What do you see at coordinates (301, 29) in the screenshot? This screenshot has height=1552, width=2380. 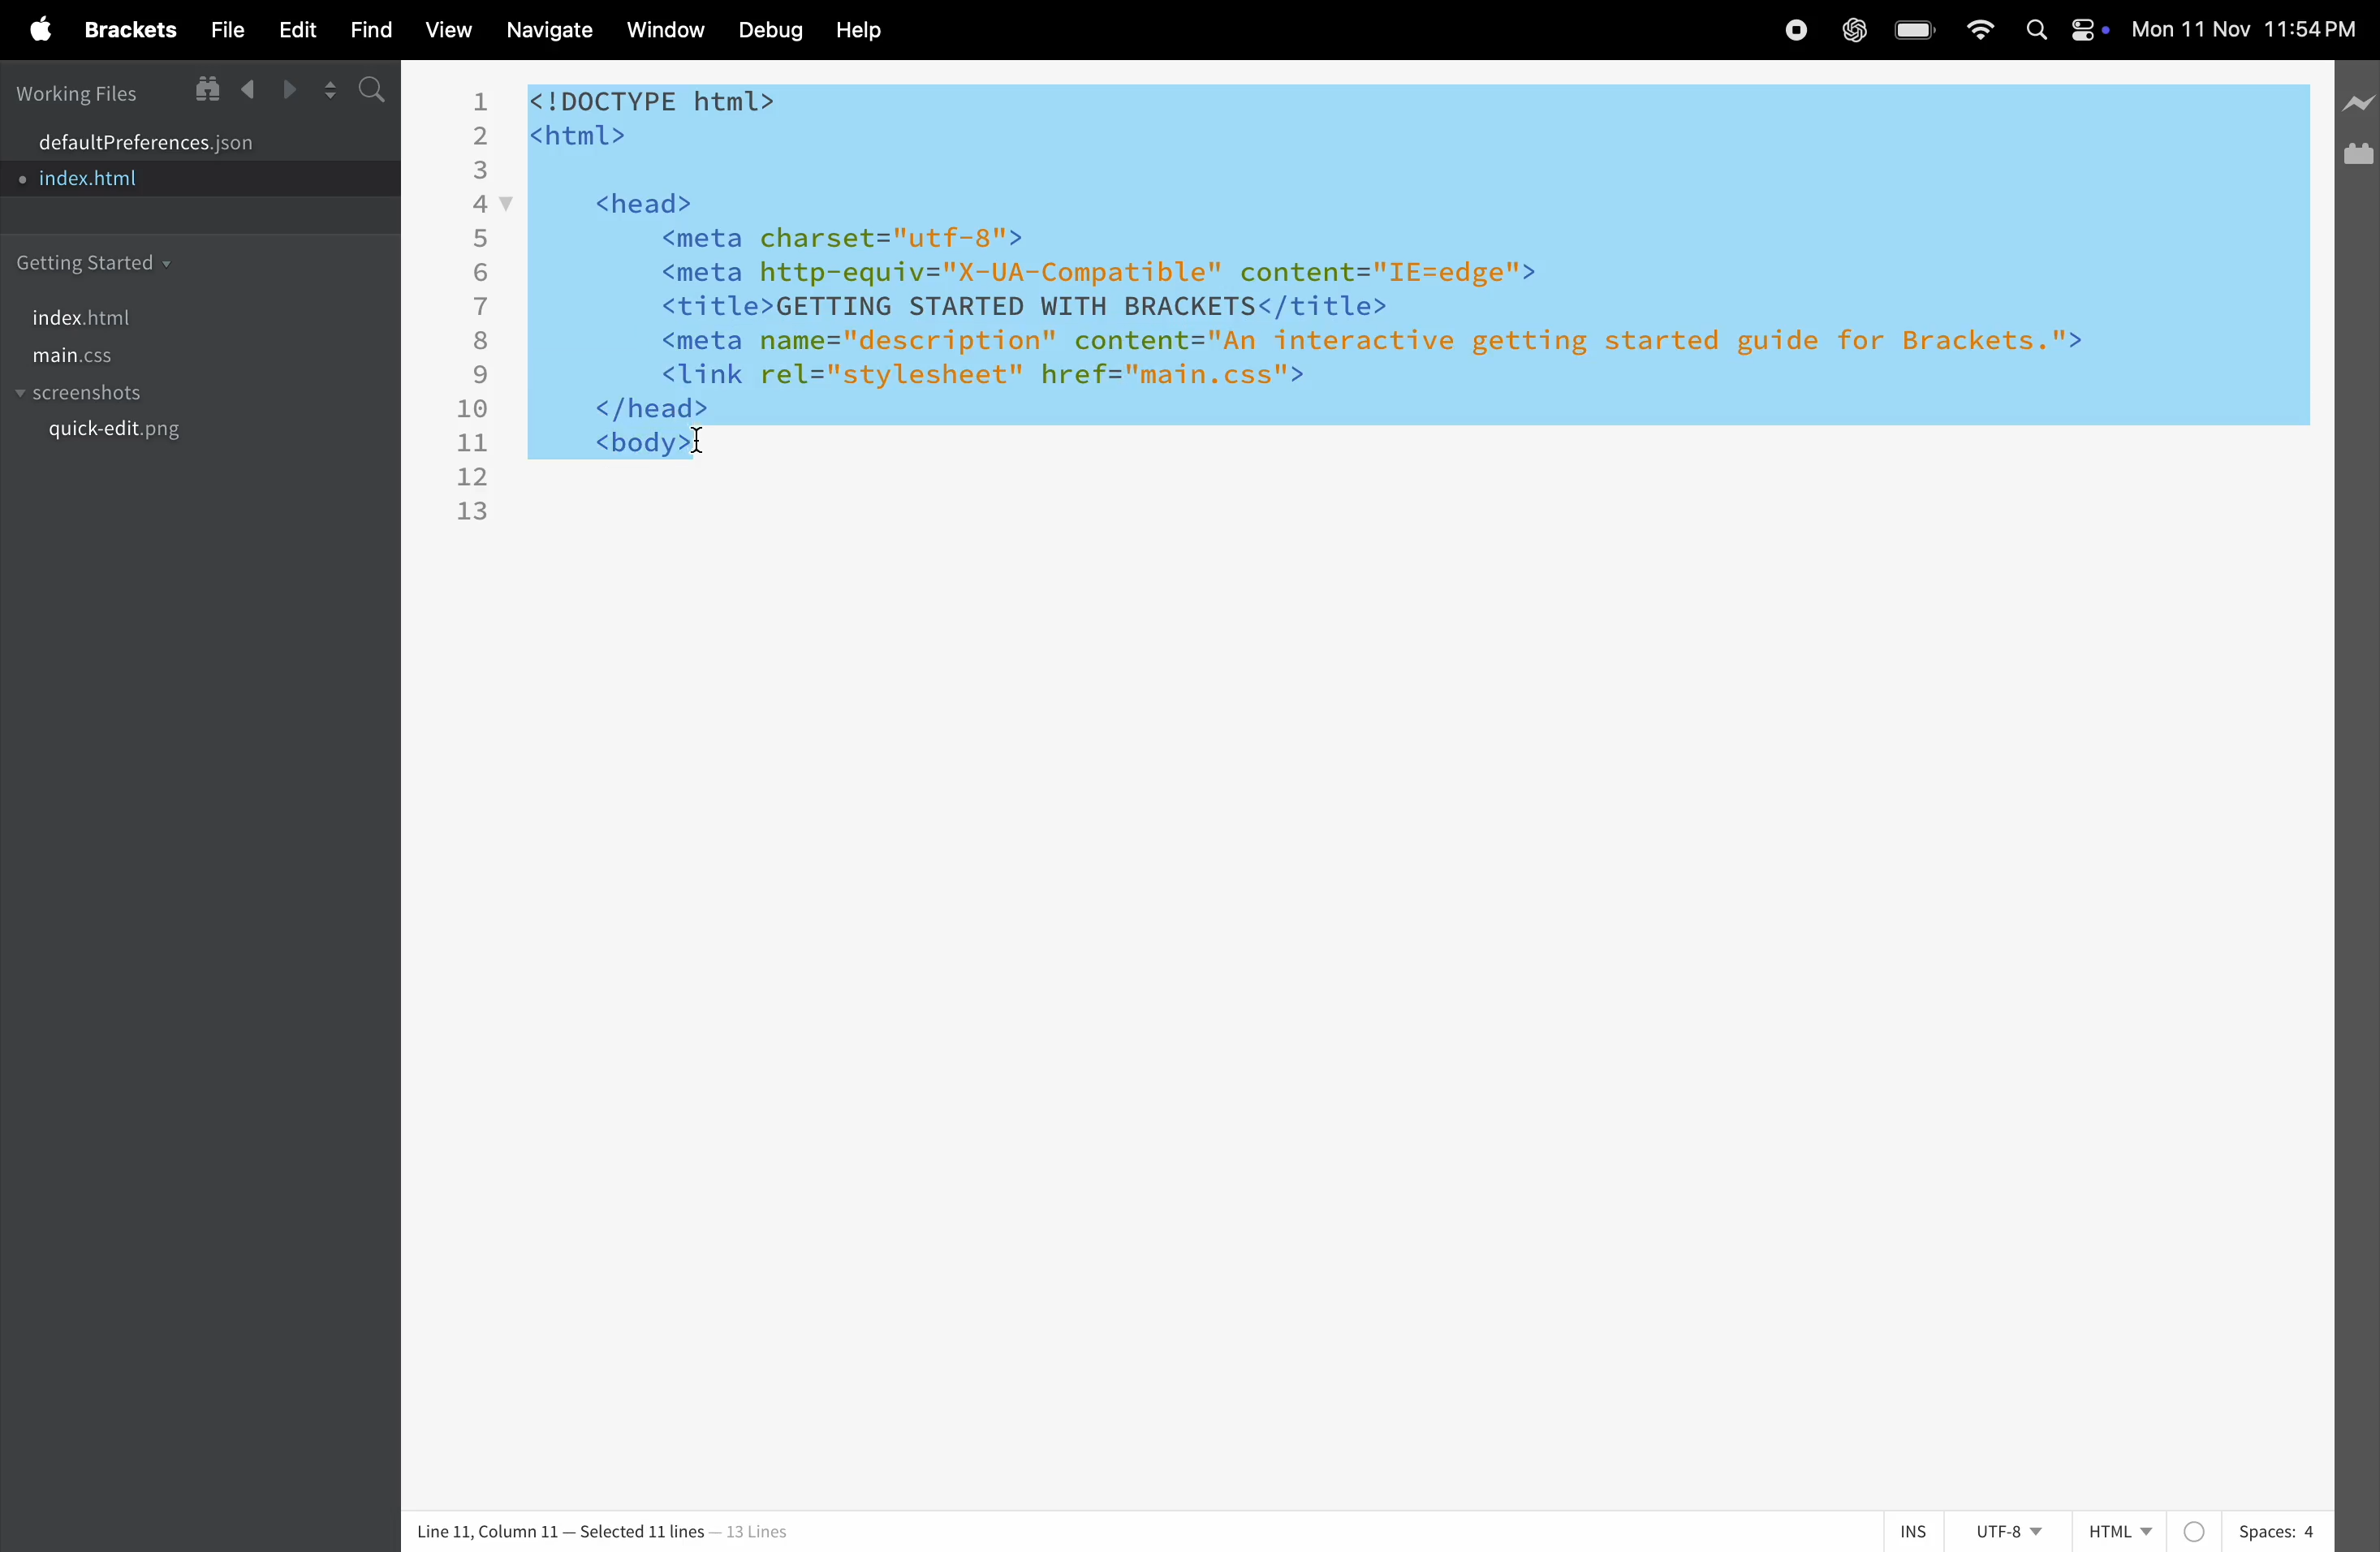 I see `edit` at bounding box center [301, 29].